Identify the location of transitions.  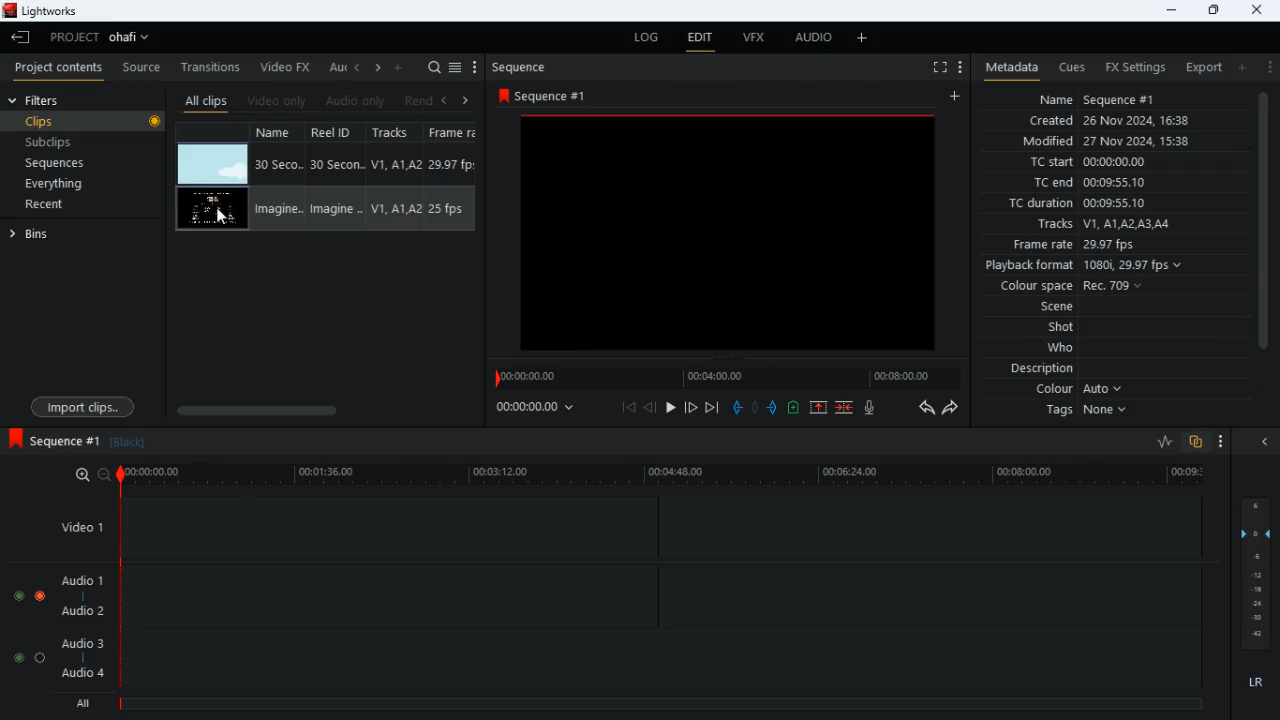
(210, 66).